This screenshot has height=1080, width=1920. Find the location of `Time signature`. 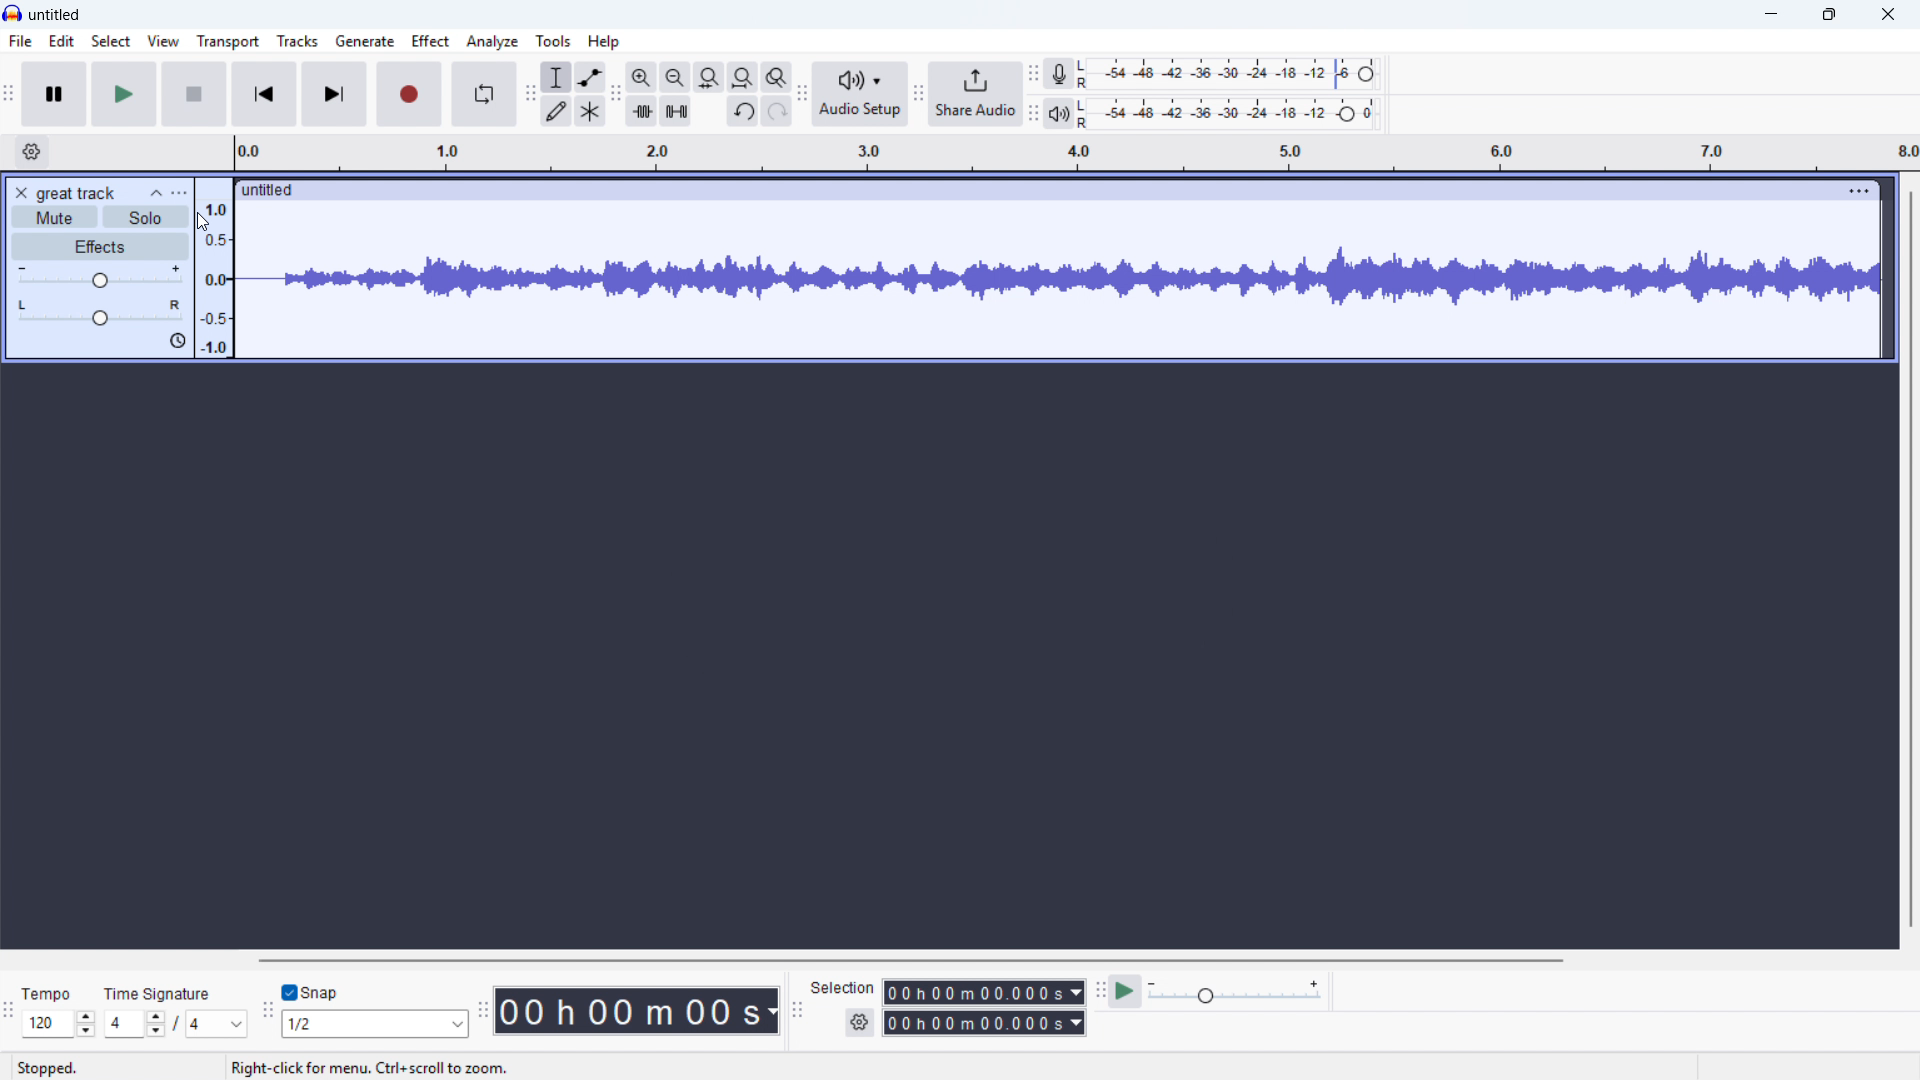

Time signature is located at coordinates (160, 992).